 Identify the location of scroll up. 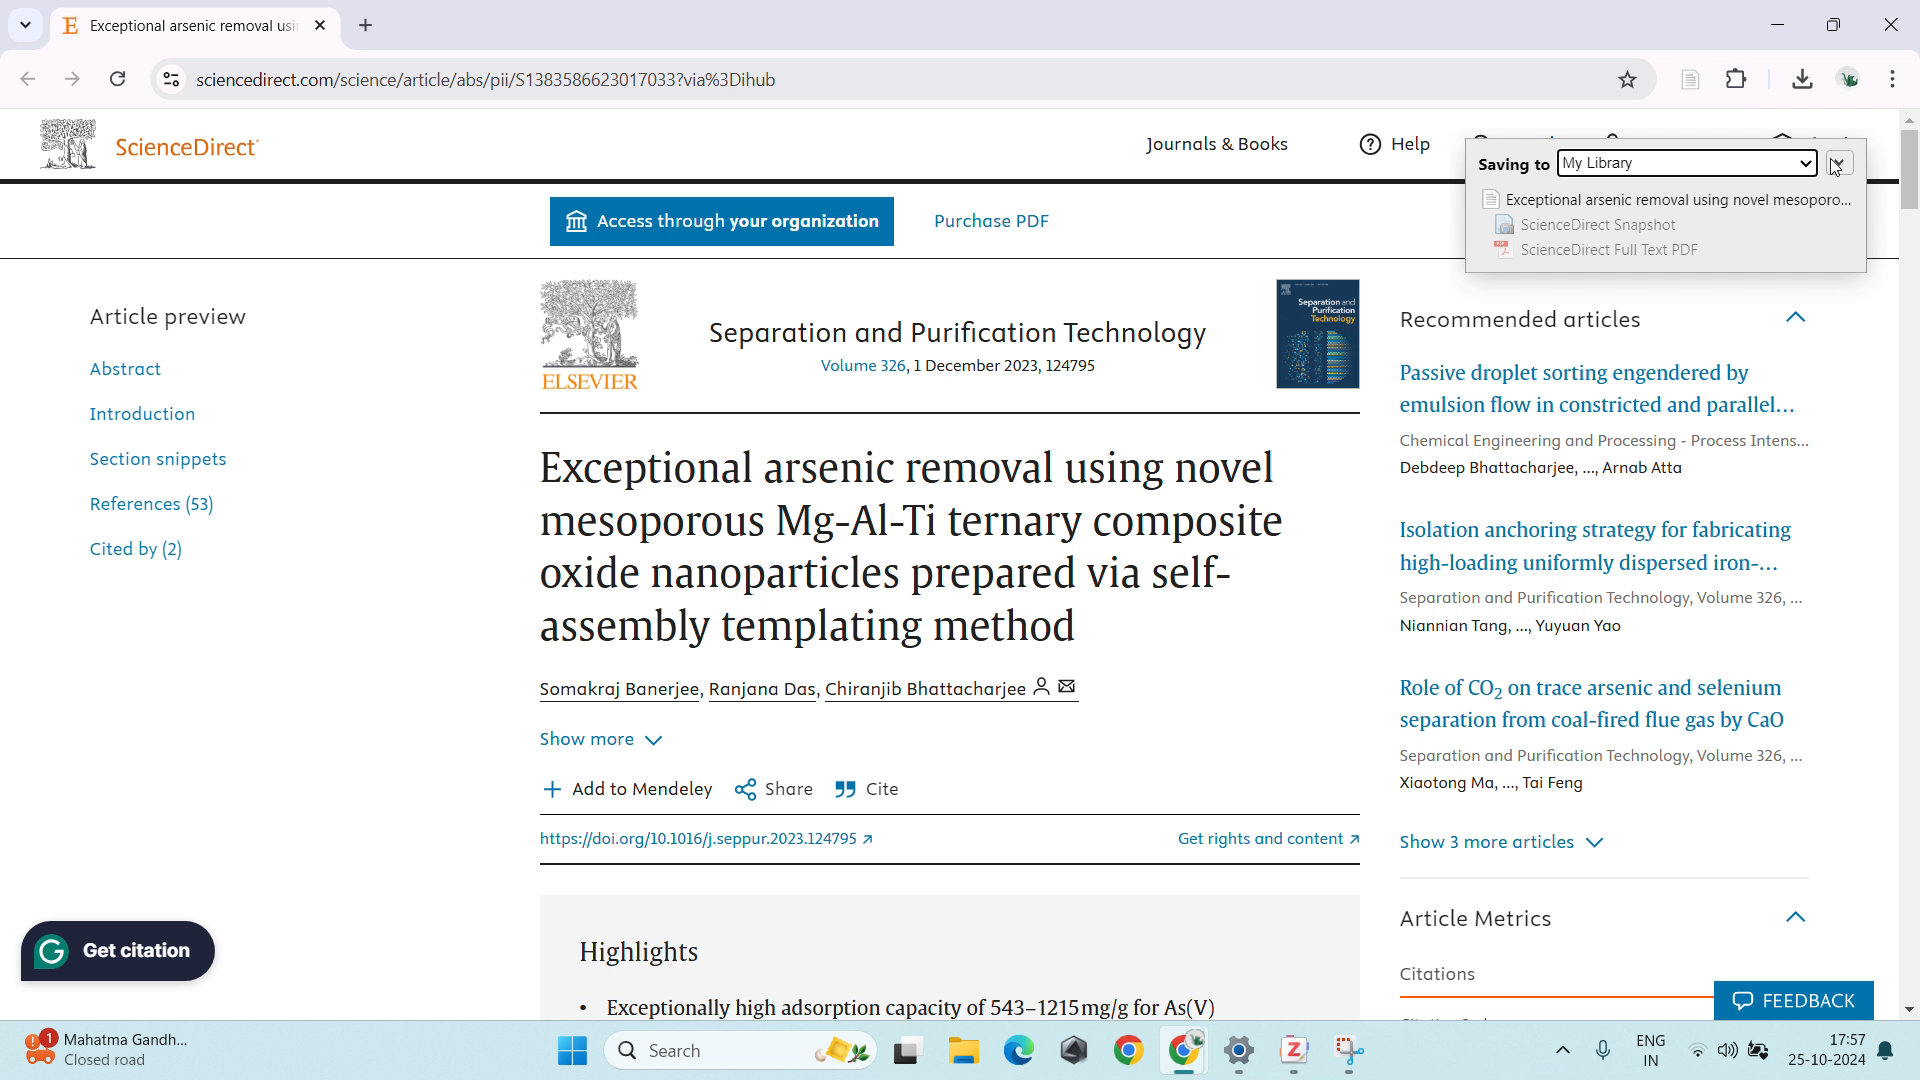
(1908, 119).